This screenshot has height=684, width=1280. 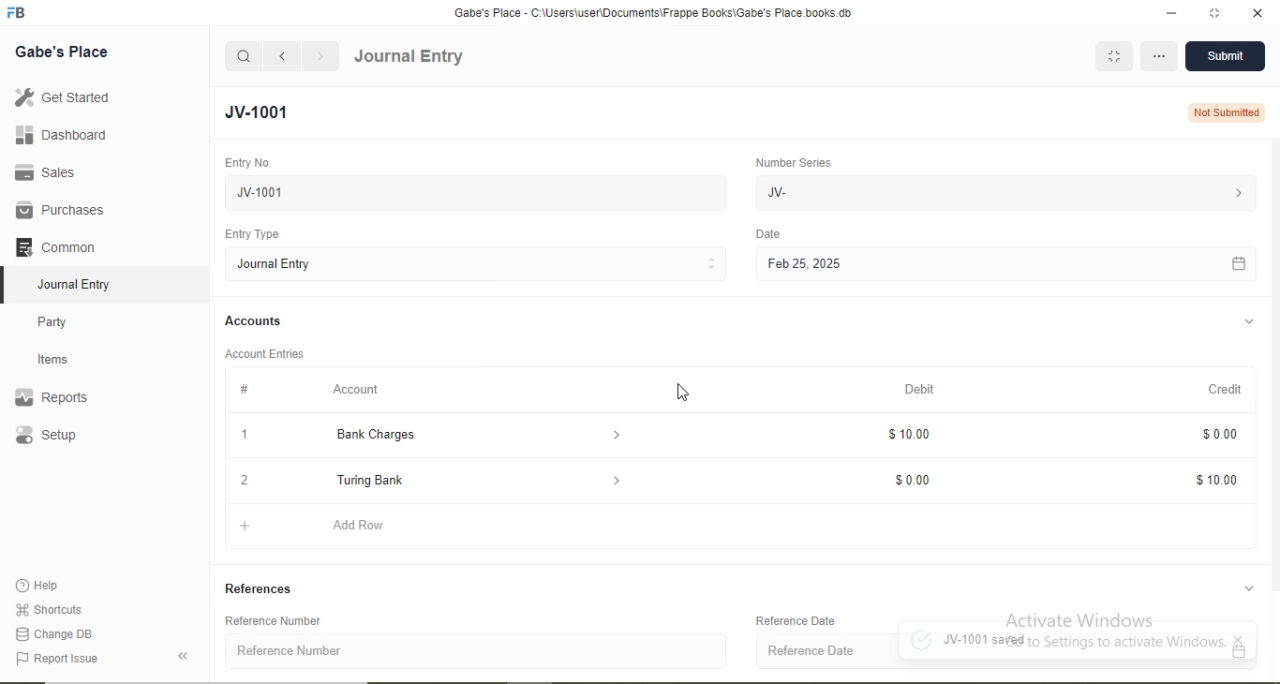 I want to click on Entry No, so click(x=244, y=162).